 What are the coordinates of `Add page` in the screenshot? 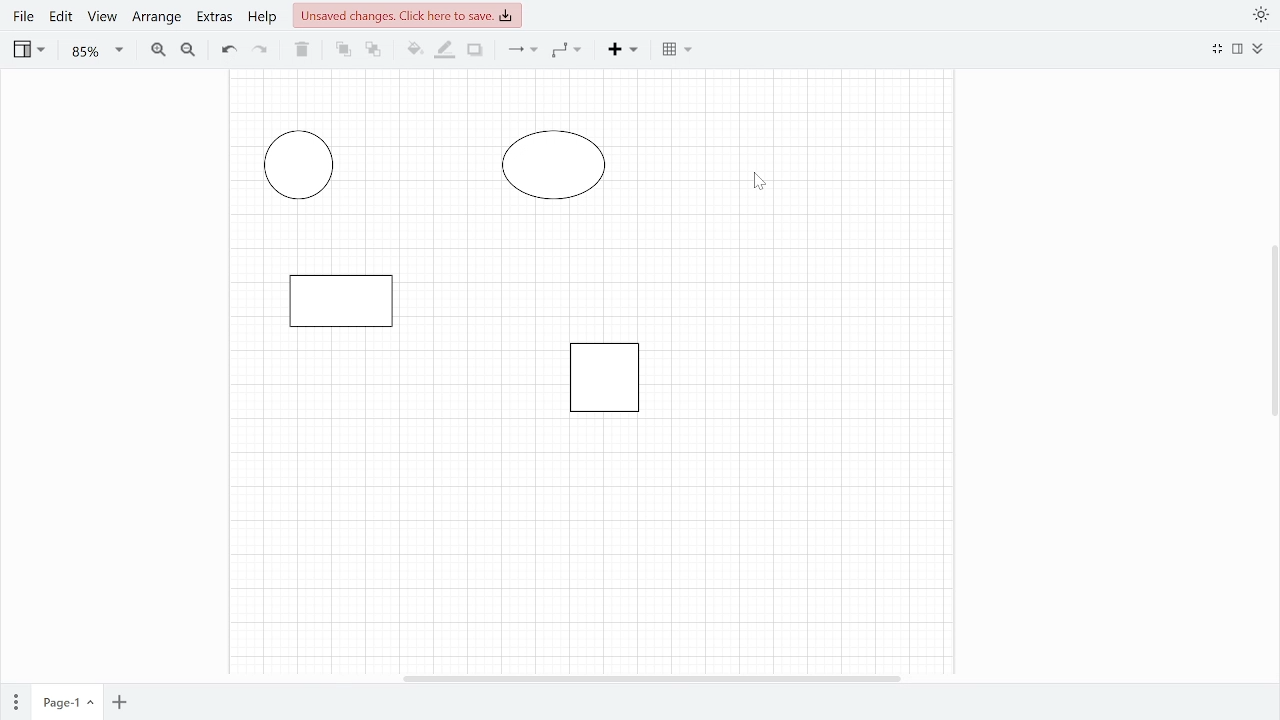 It's located at (119, 700).